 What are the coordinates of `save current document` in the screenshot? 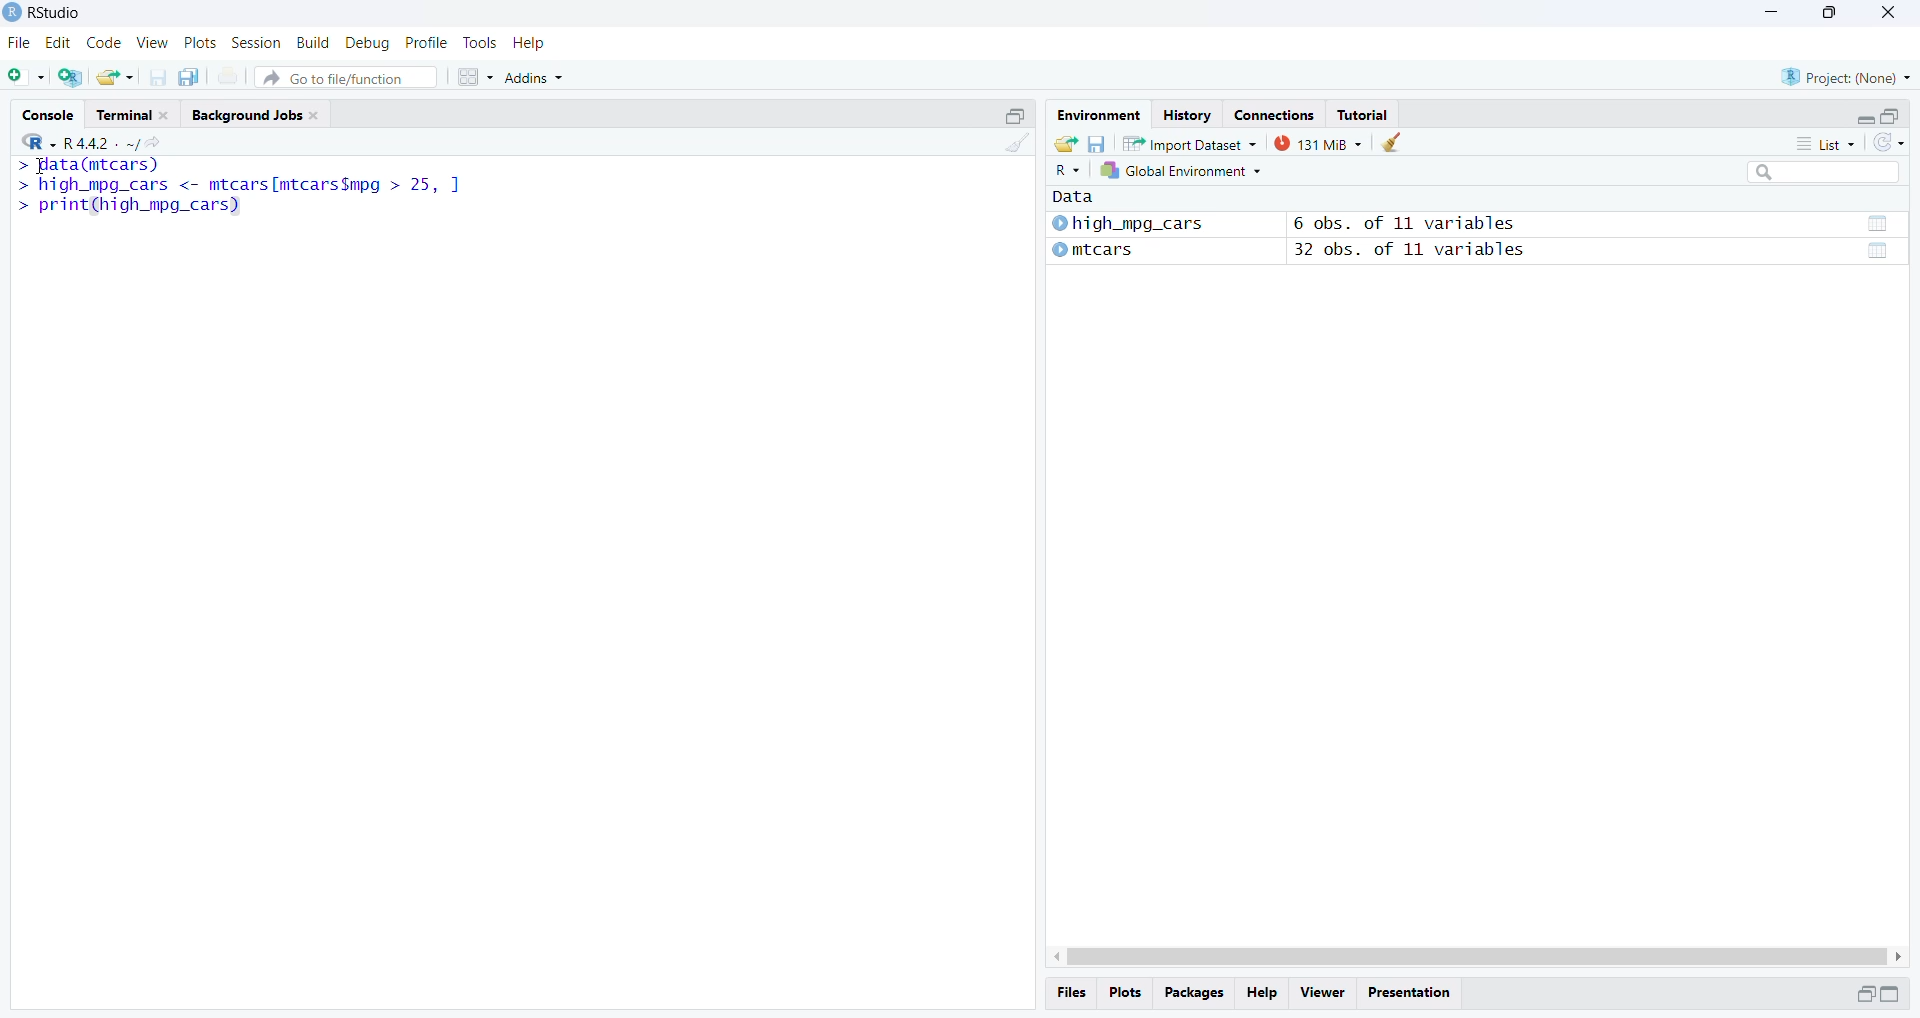 It's located at (157, 76).